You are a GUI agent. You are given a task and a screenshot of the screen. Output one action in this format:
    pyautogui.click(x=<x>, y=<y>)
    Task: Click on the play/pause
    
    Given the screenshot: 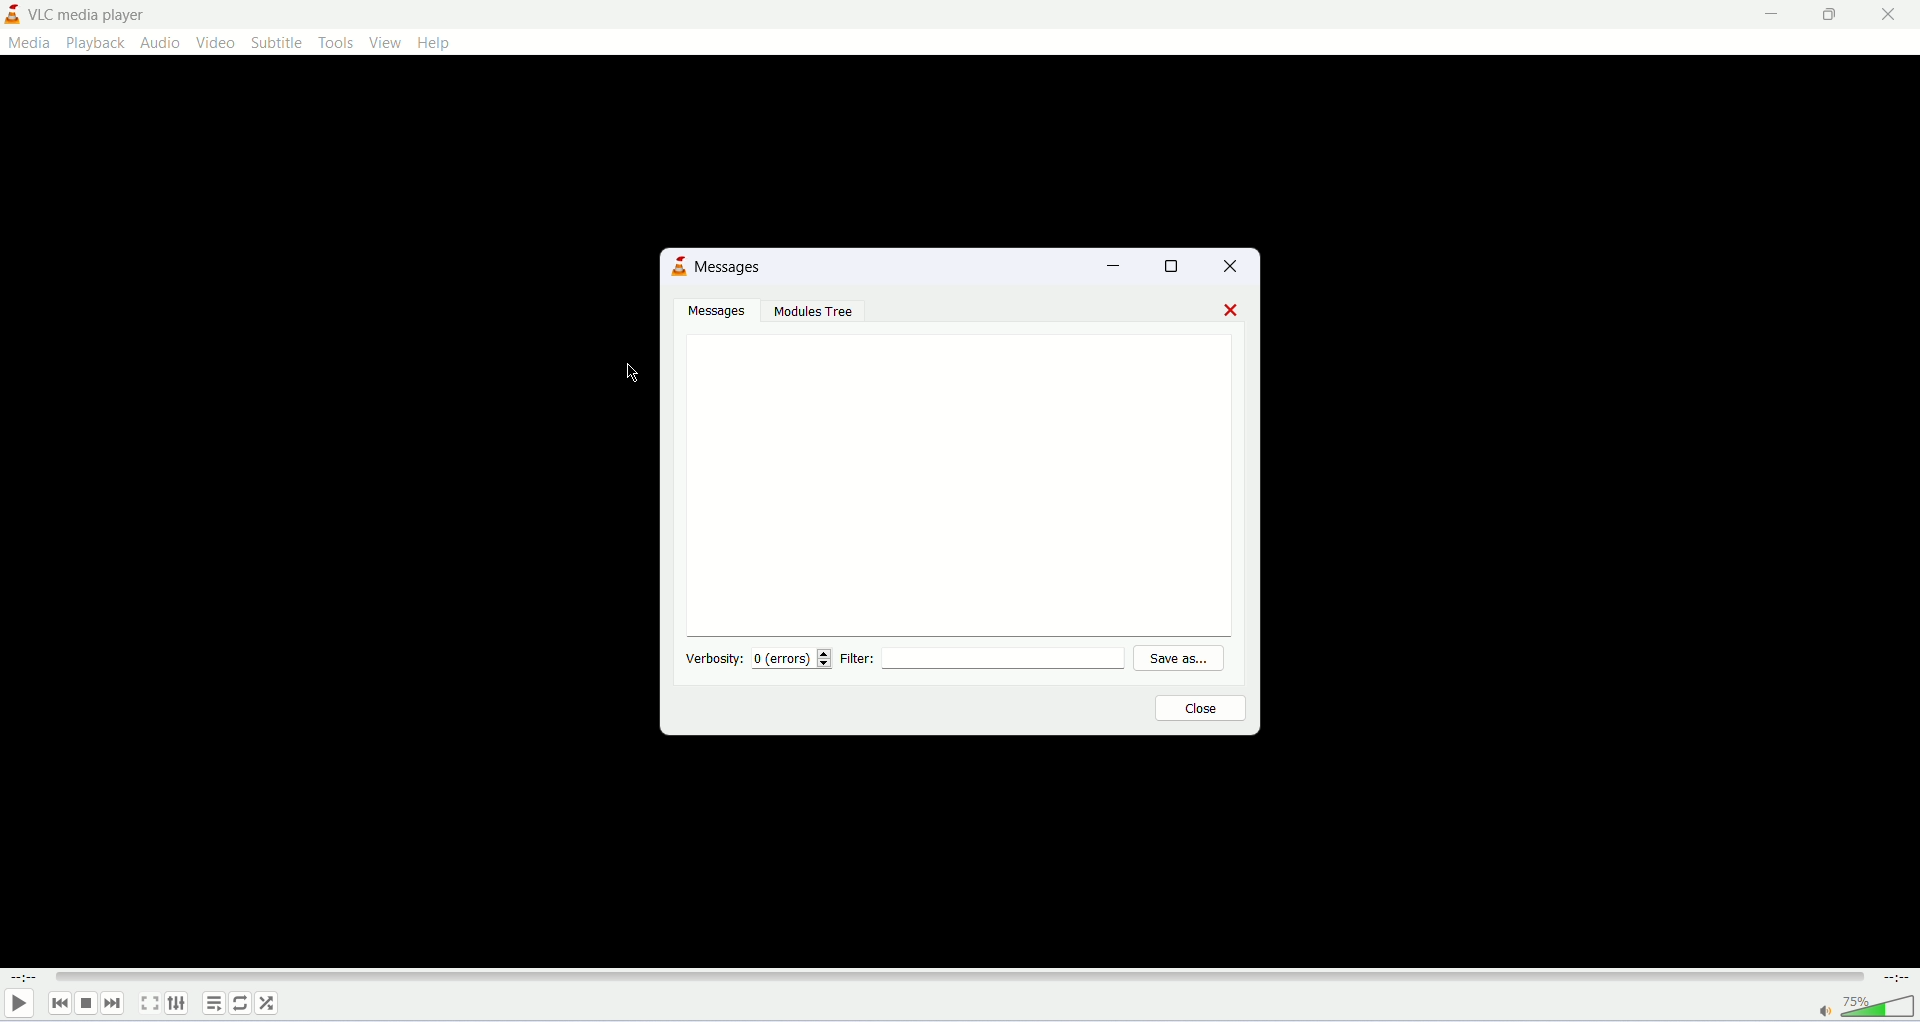 What is the action you would take?
    pyautogui.click(x=19, y=1005)
    